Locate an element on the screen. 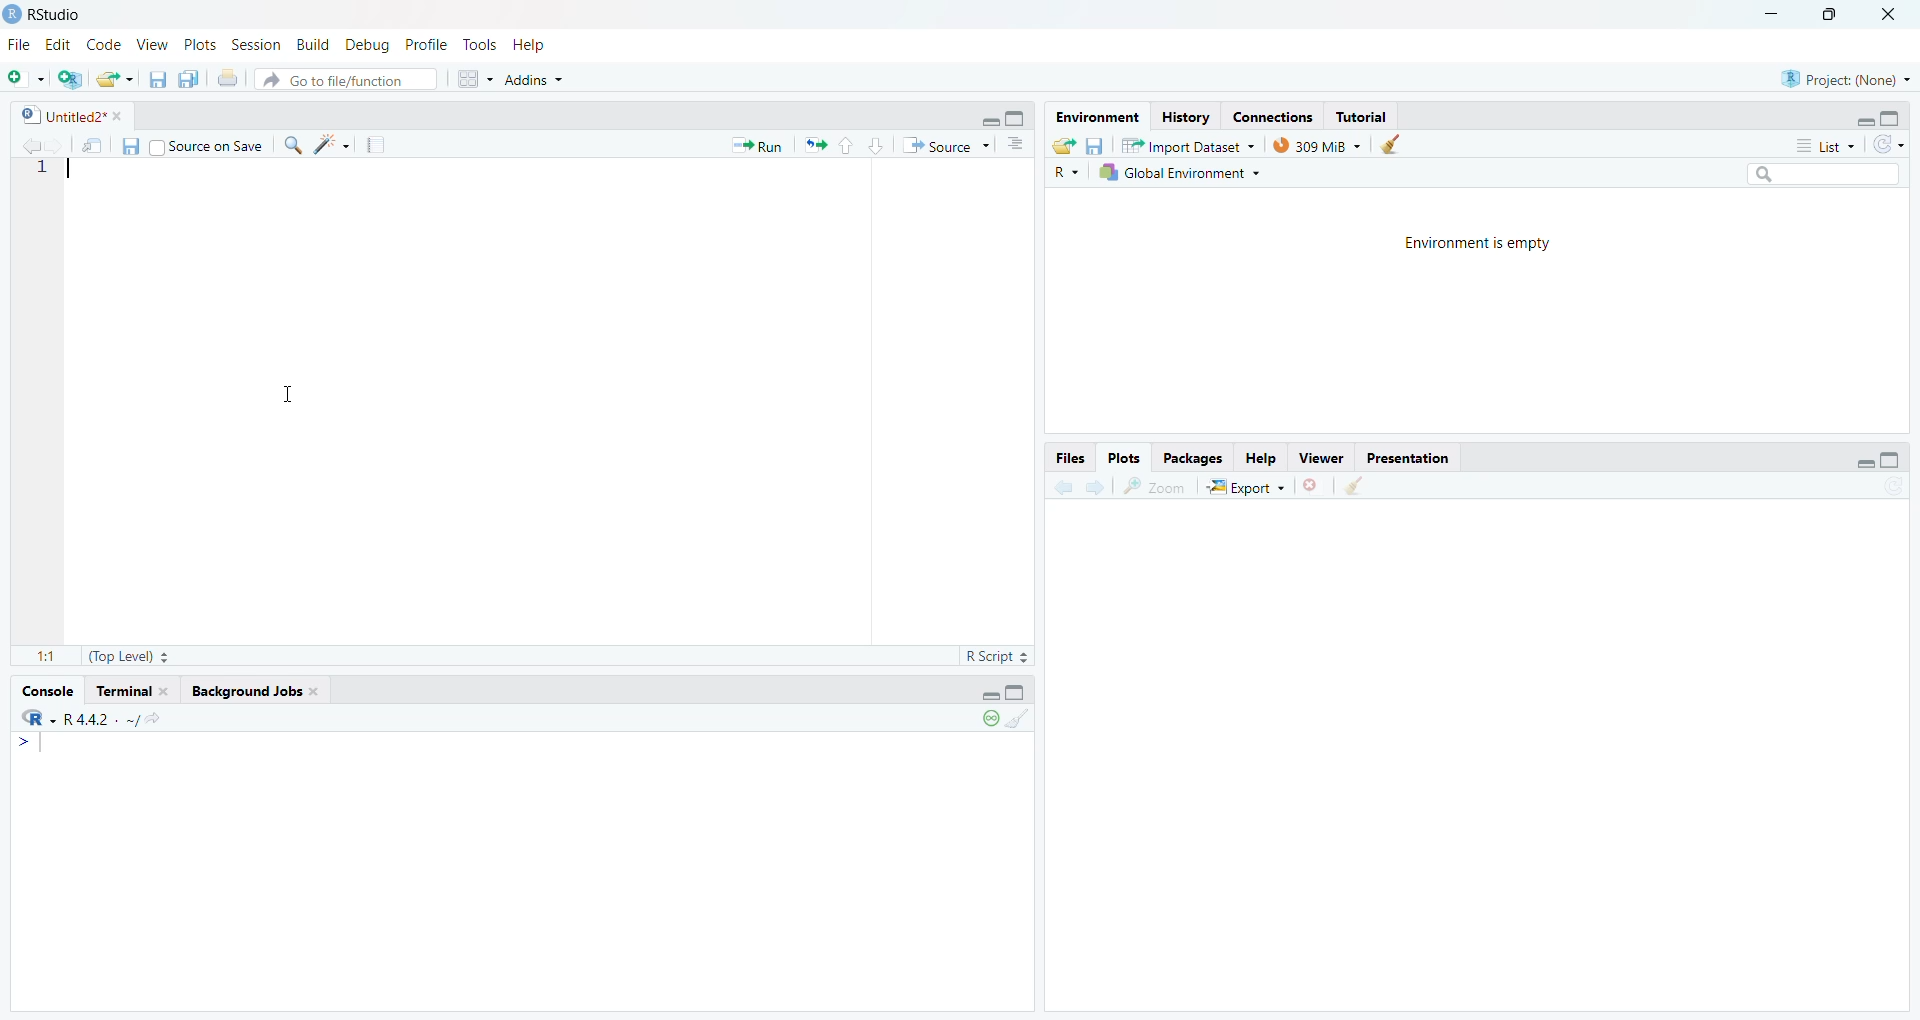  Viewer is located at coordinates (1323, 458).